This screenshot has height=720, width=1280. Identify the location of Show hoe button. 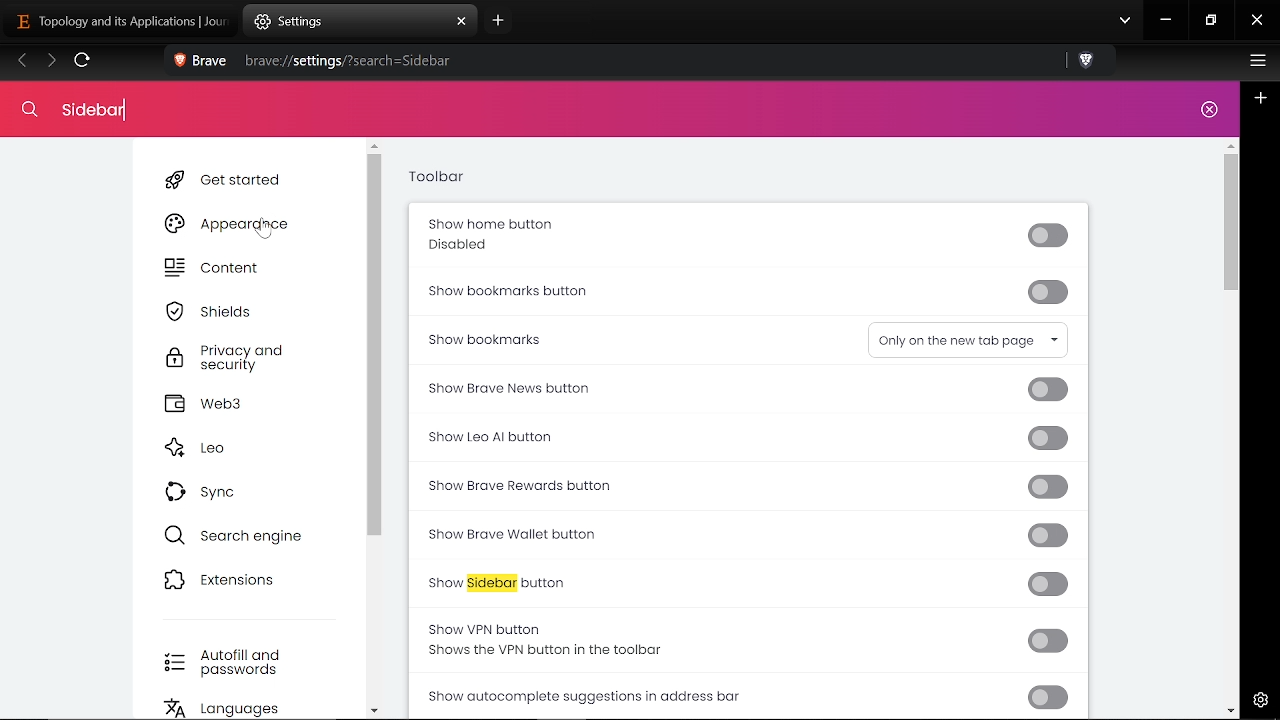
(742, 236).